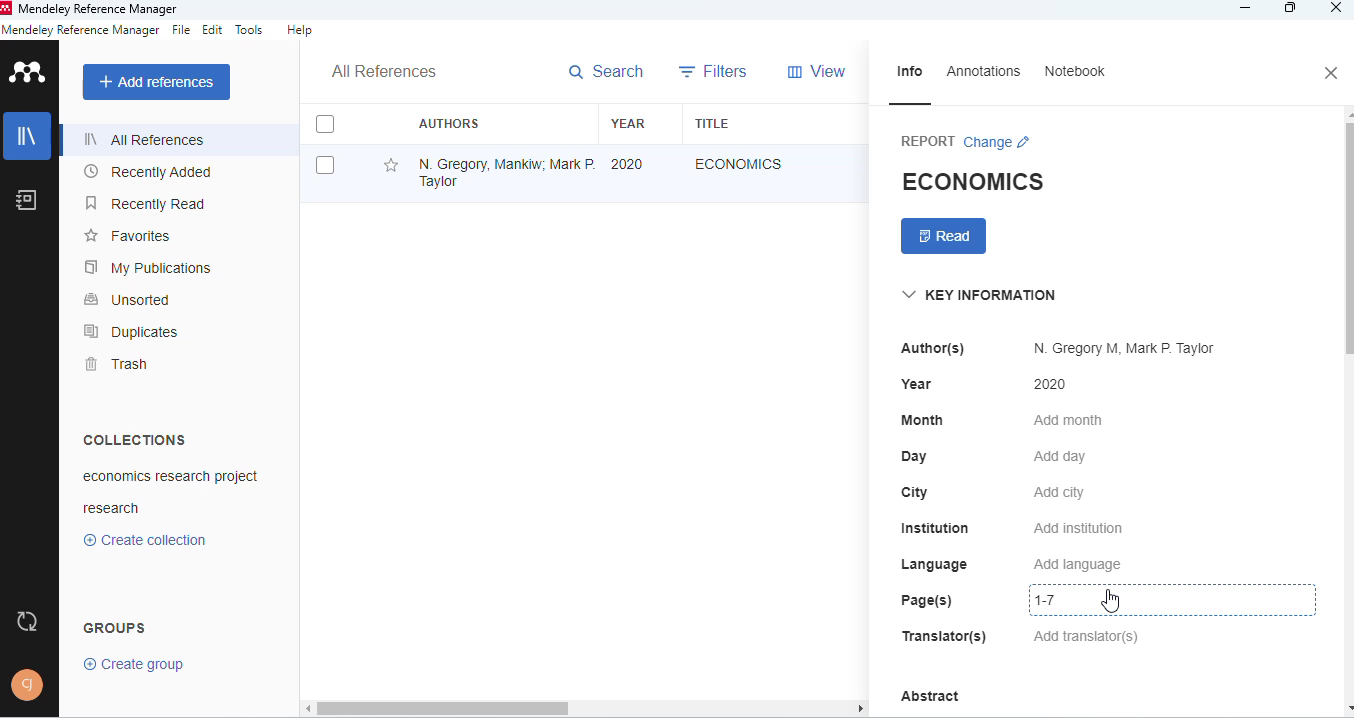 The image size is (1354, 718). Describe the element at coordinates (325, 123) in the screenshot. I see `select` at that location.